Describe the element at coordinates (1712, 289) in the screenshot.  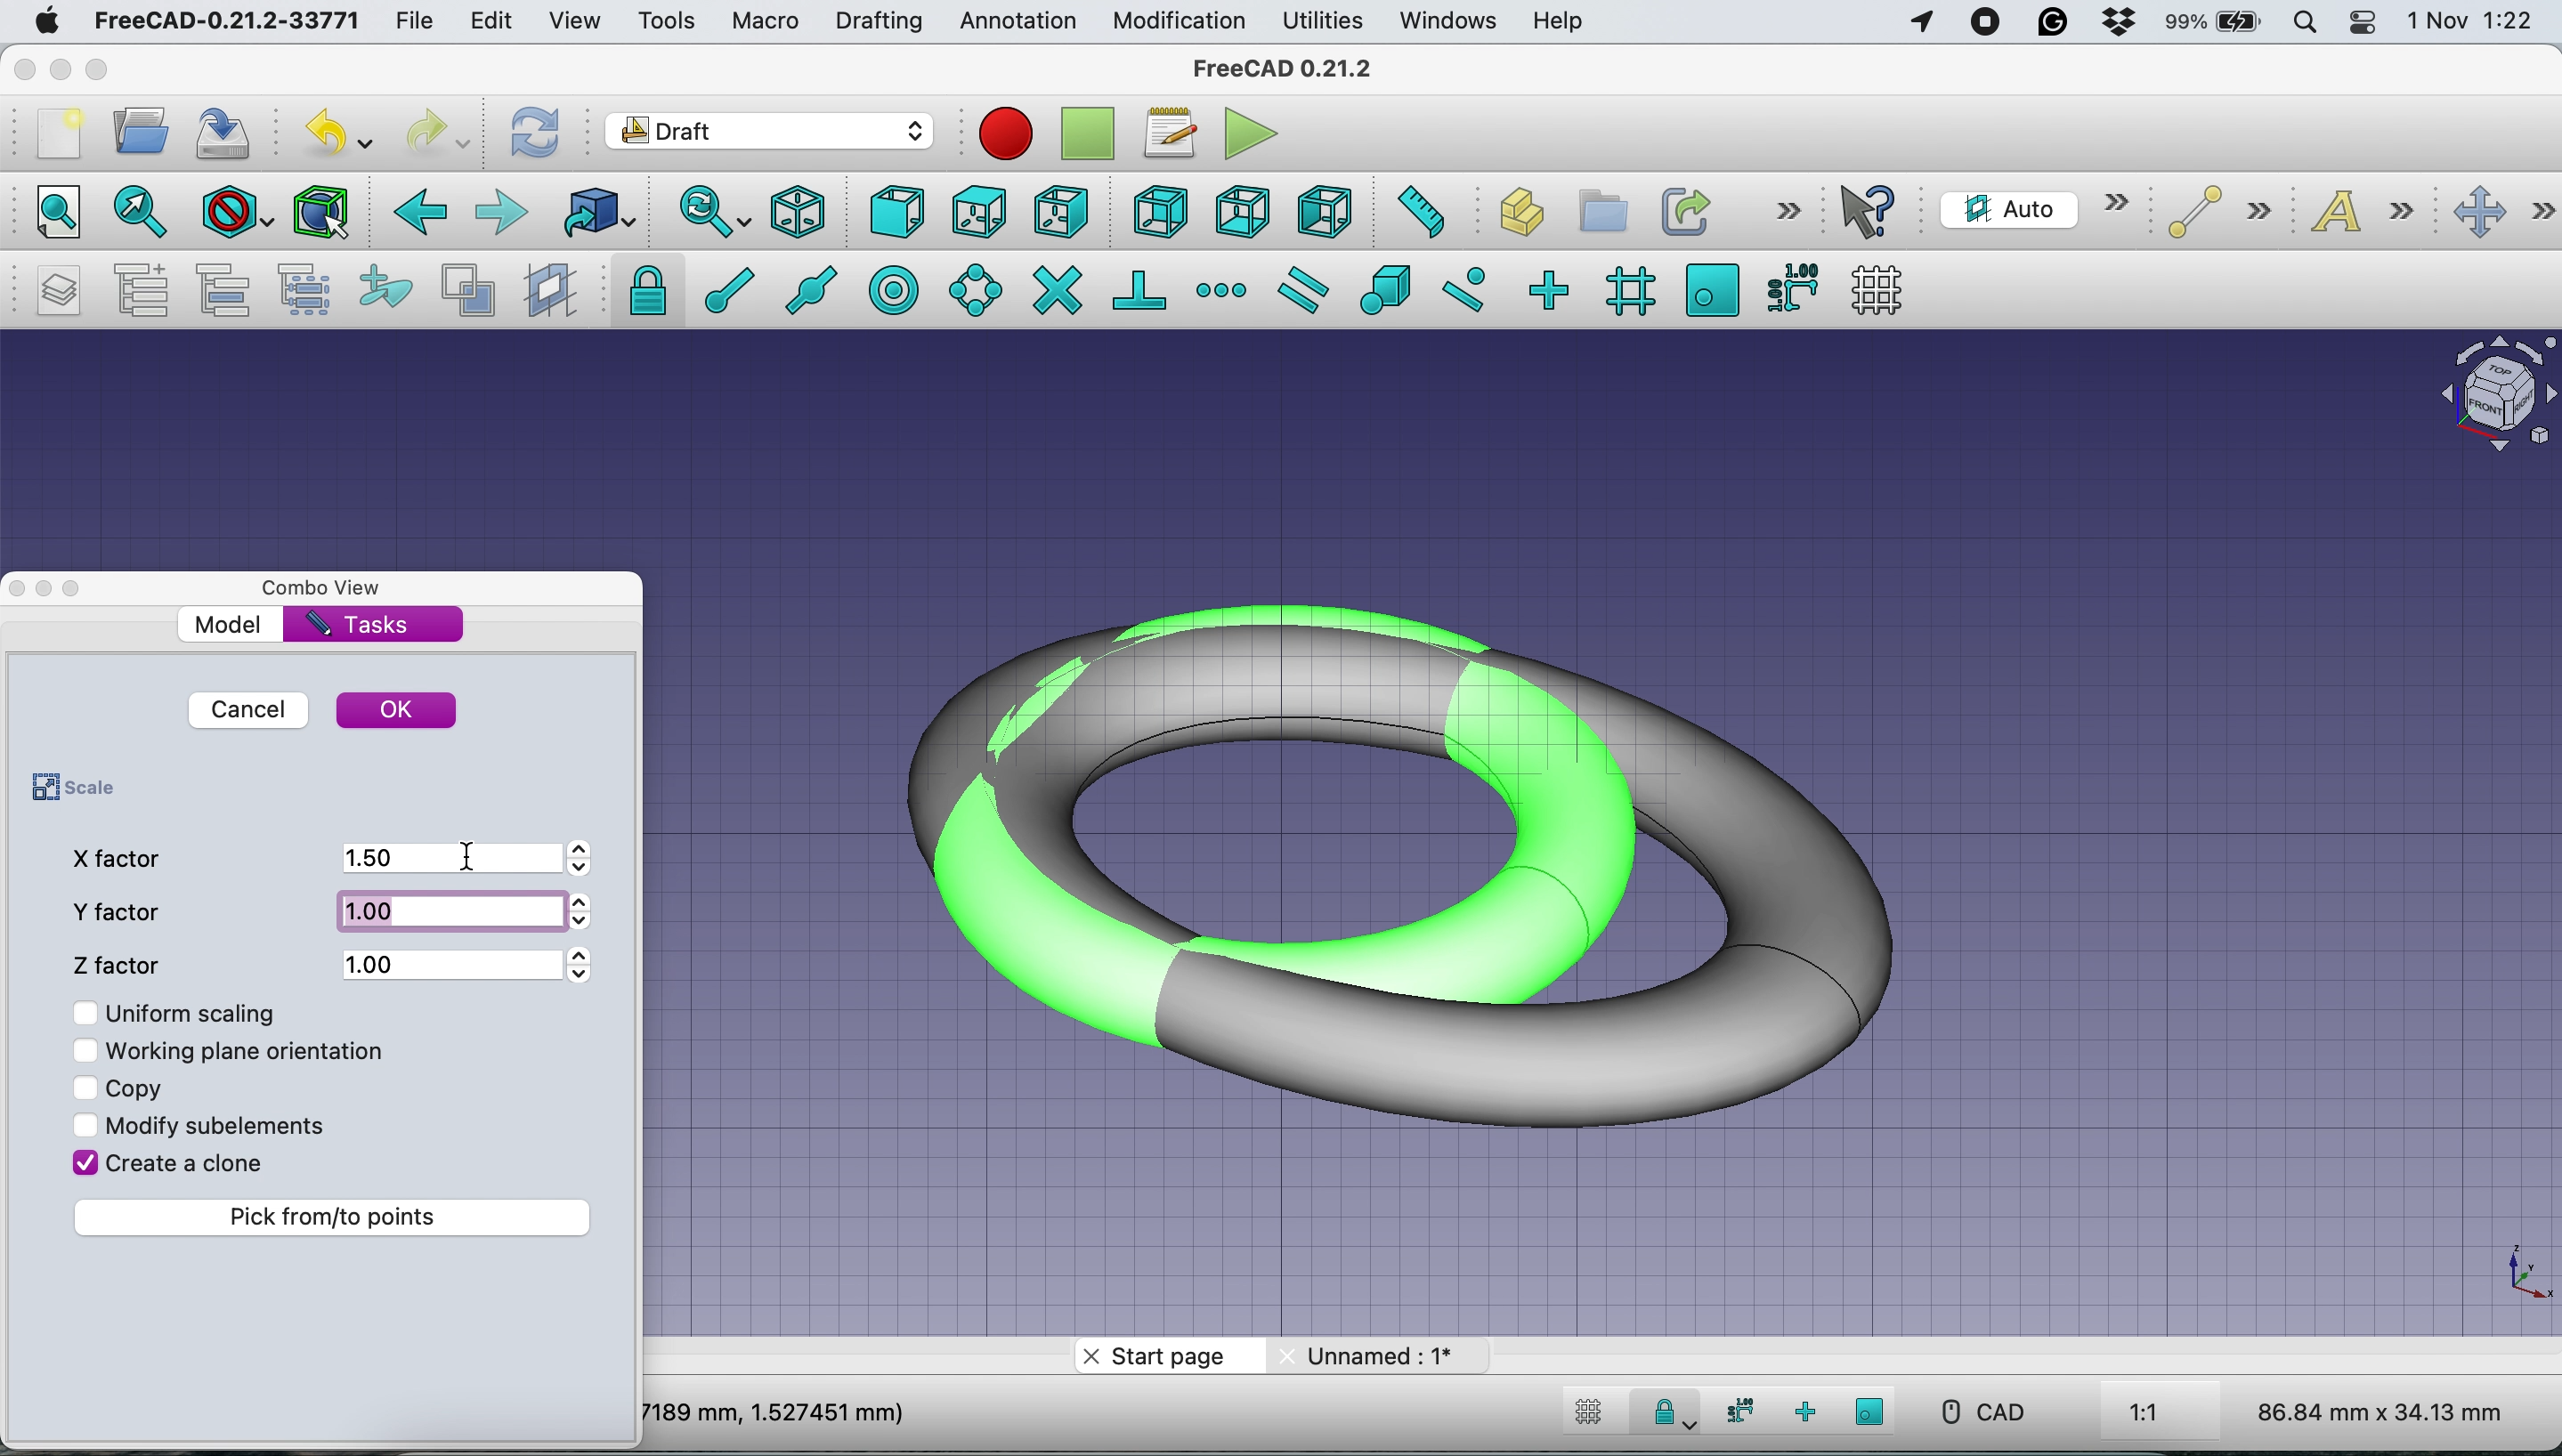
I see `snap working plane` at that location.